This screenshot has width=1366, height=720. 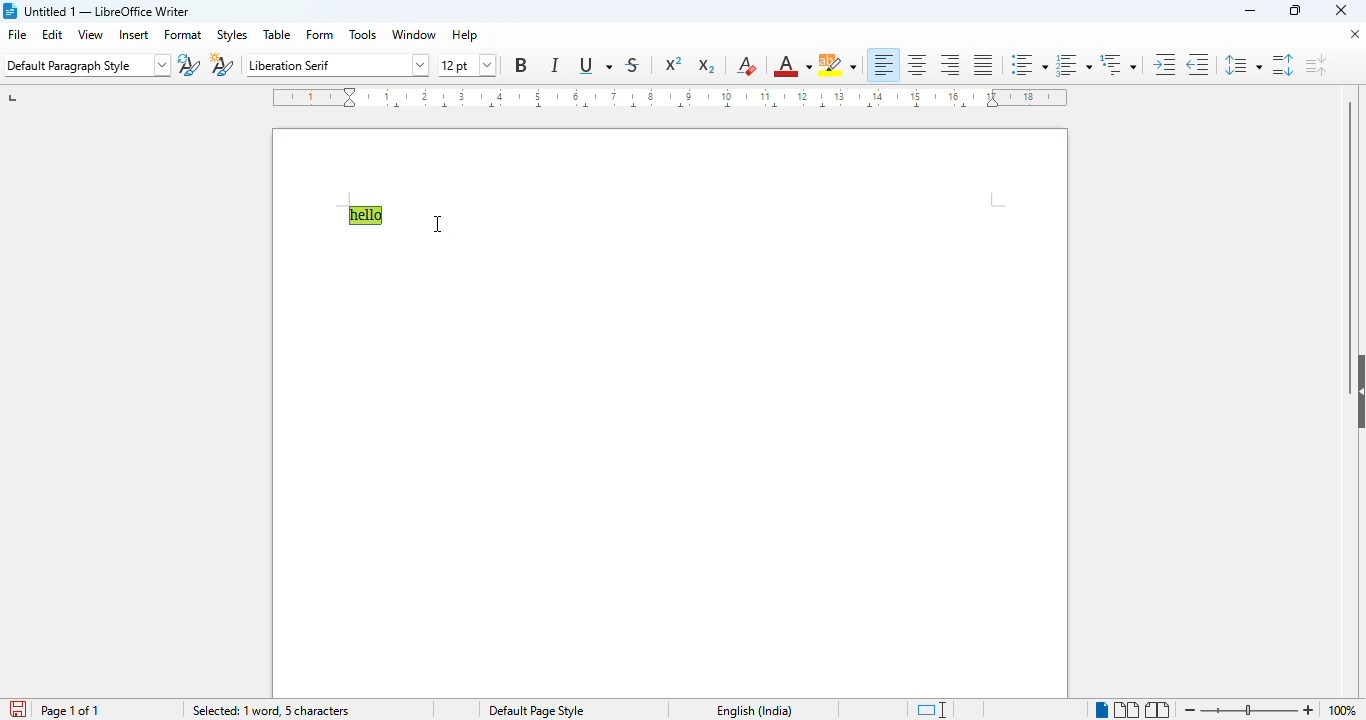 What do you see at coordinates (277, 34) in the screenshot?
I see `table` at bounding box center [277, 34].